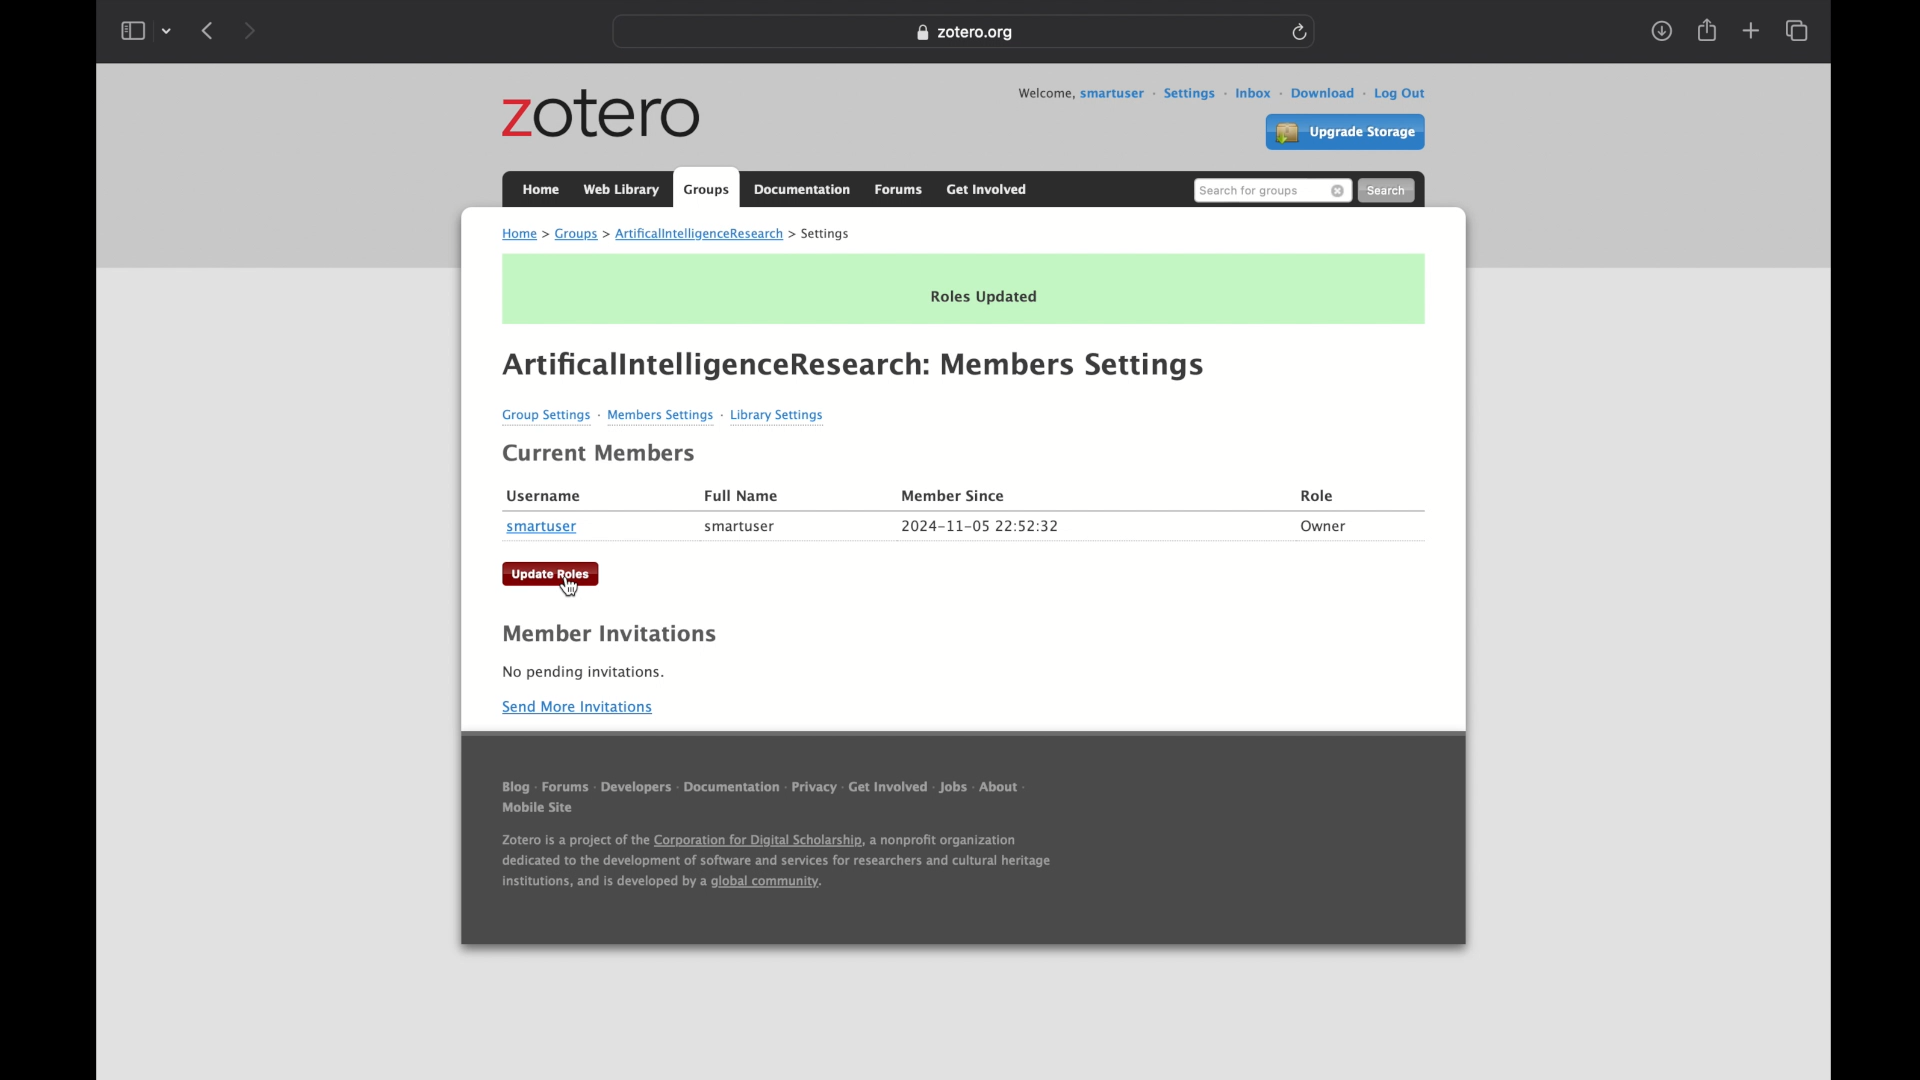 The height and width of the screenshot is (1080, 1920). I want to click on home, so click(523, 236).